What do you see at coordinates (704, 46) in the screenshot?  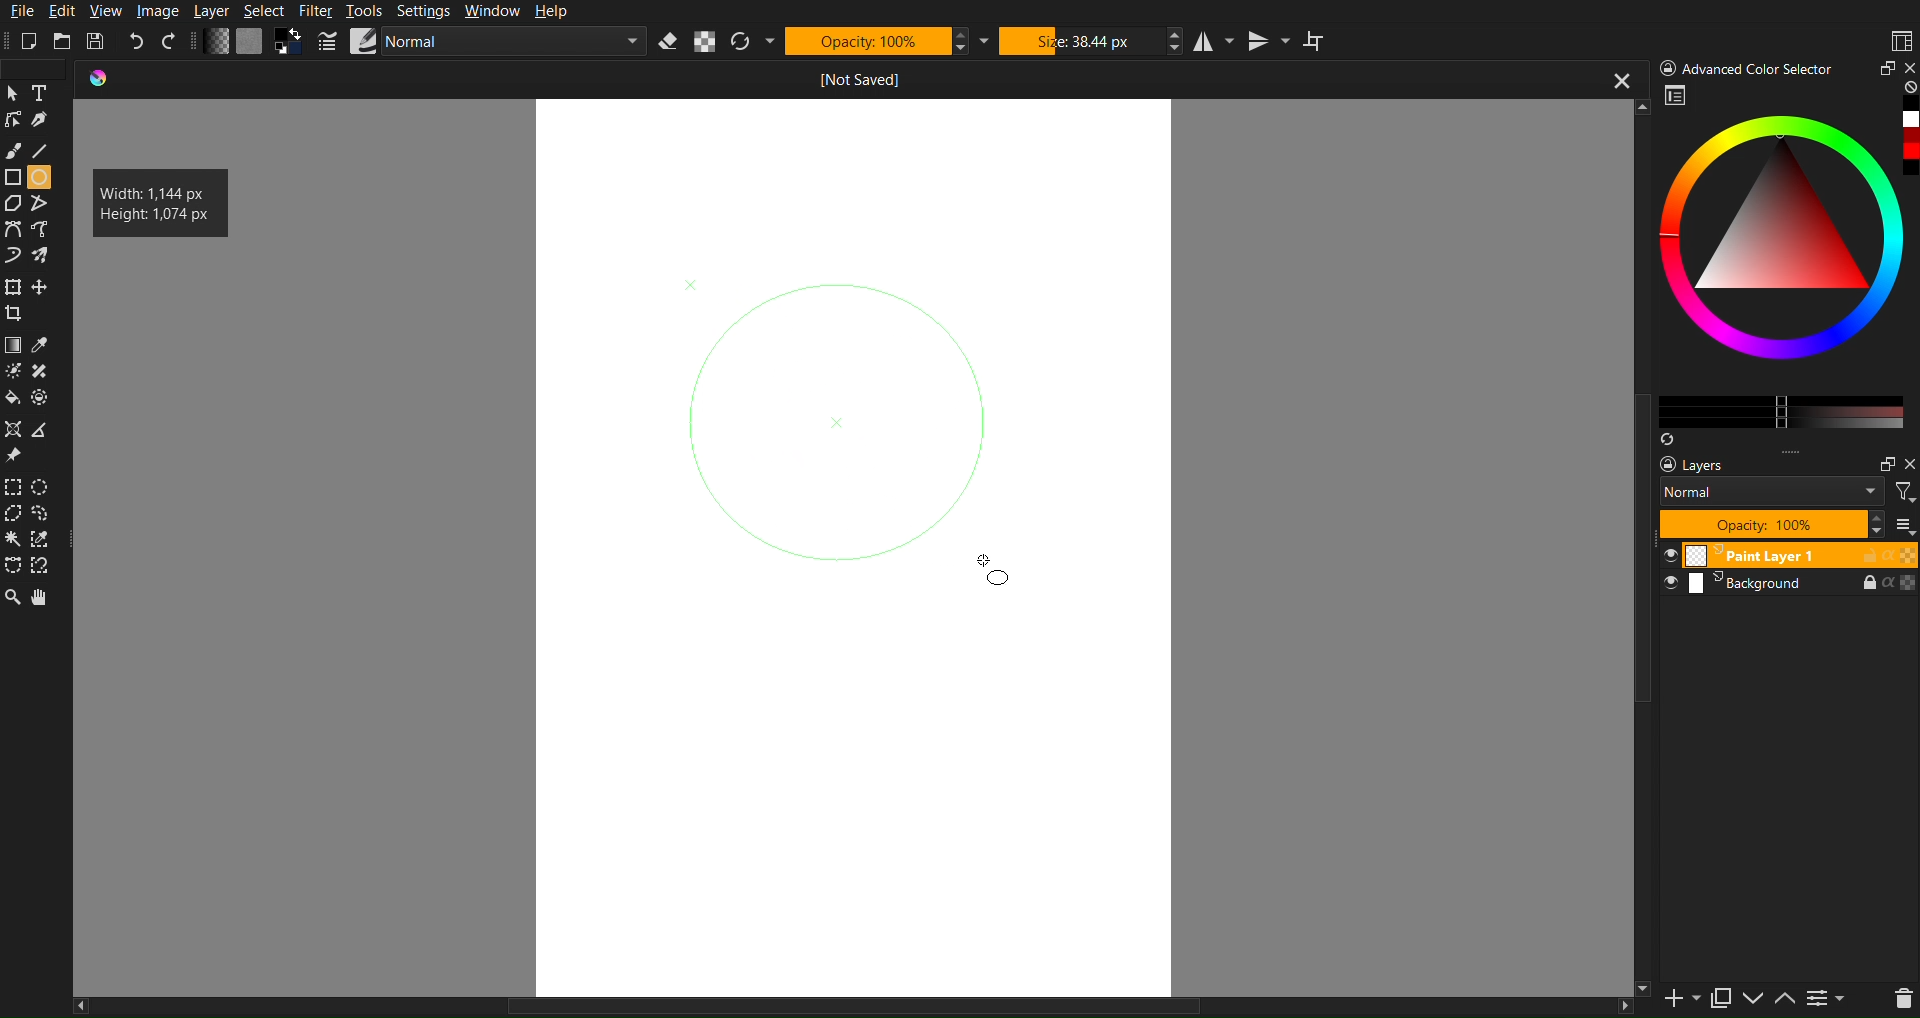 I see `Alpha` at bounding box center [704, 46].